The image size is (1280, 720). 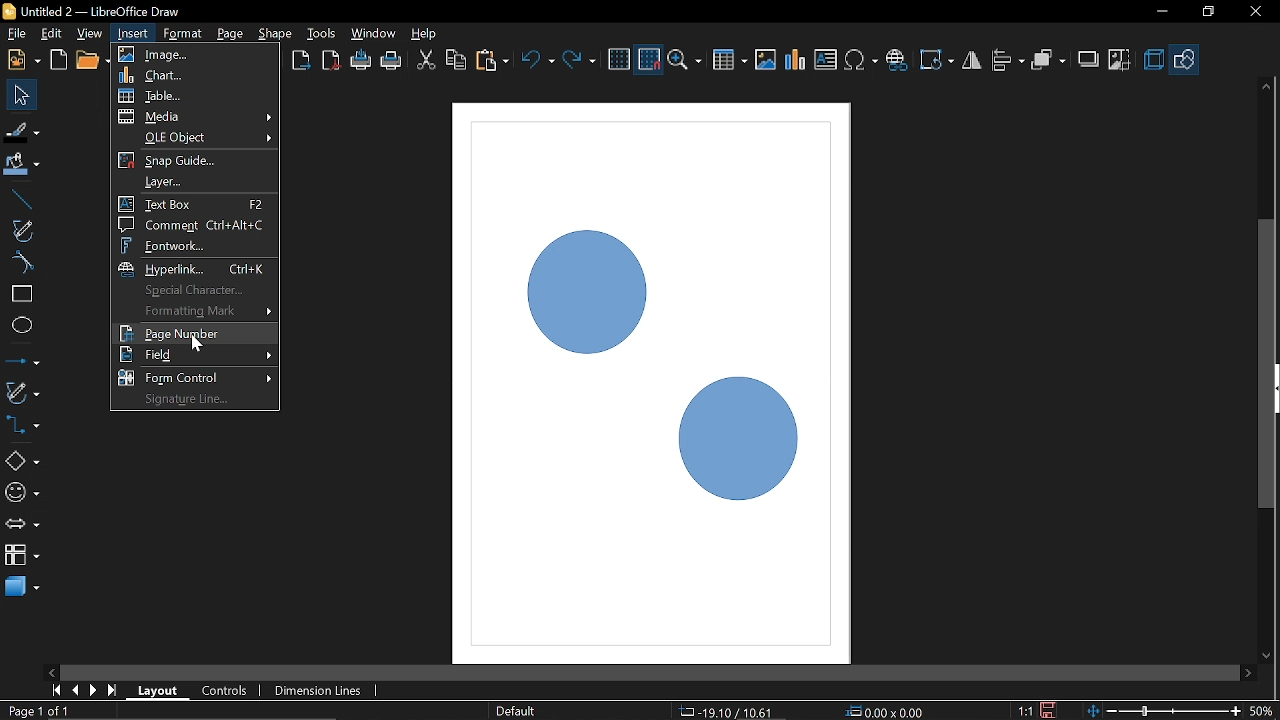 What do you see at coordinates (888, 711) in the screenshot?
I see `co-ordinate` at bounding box center [888, 711].